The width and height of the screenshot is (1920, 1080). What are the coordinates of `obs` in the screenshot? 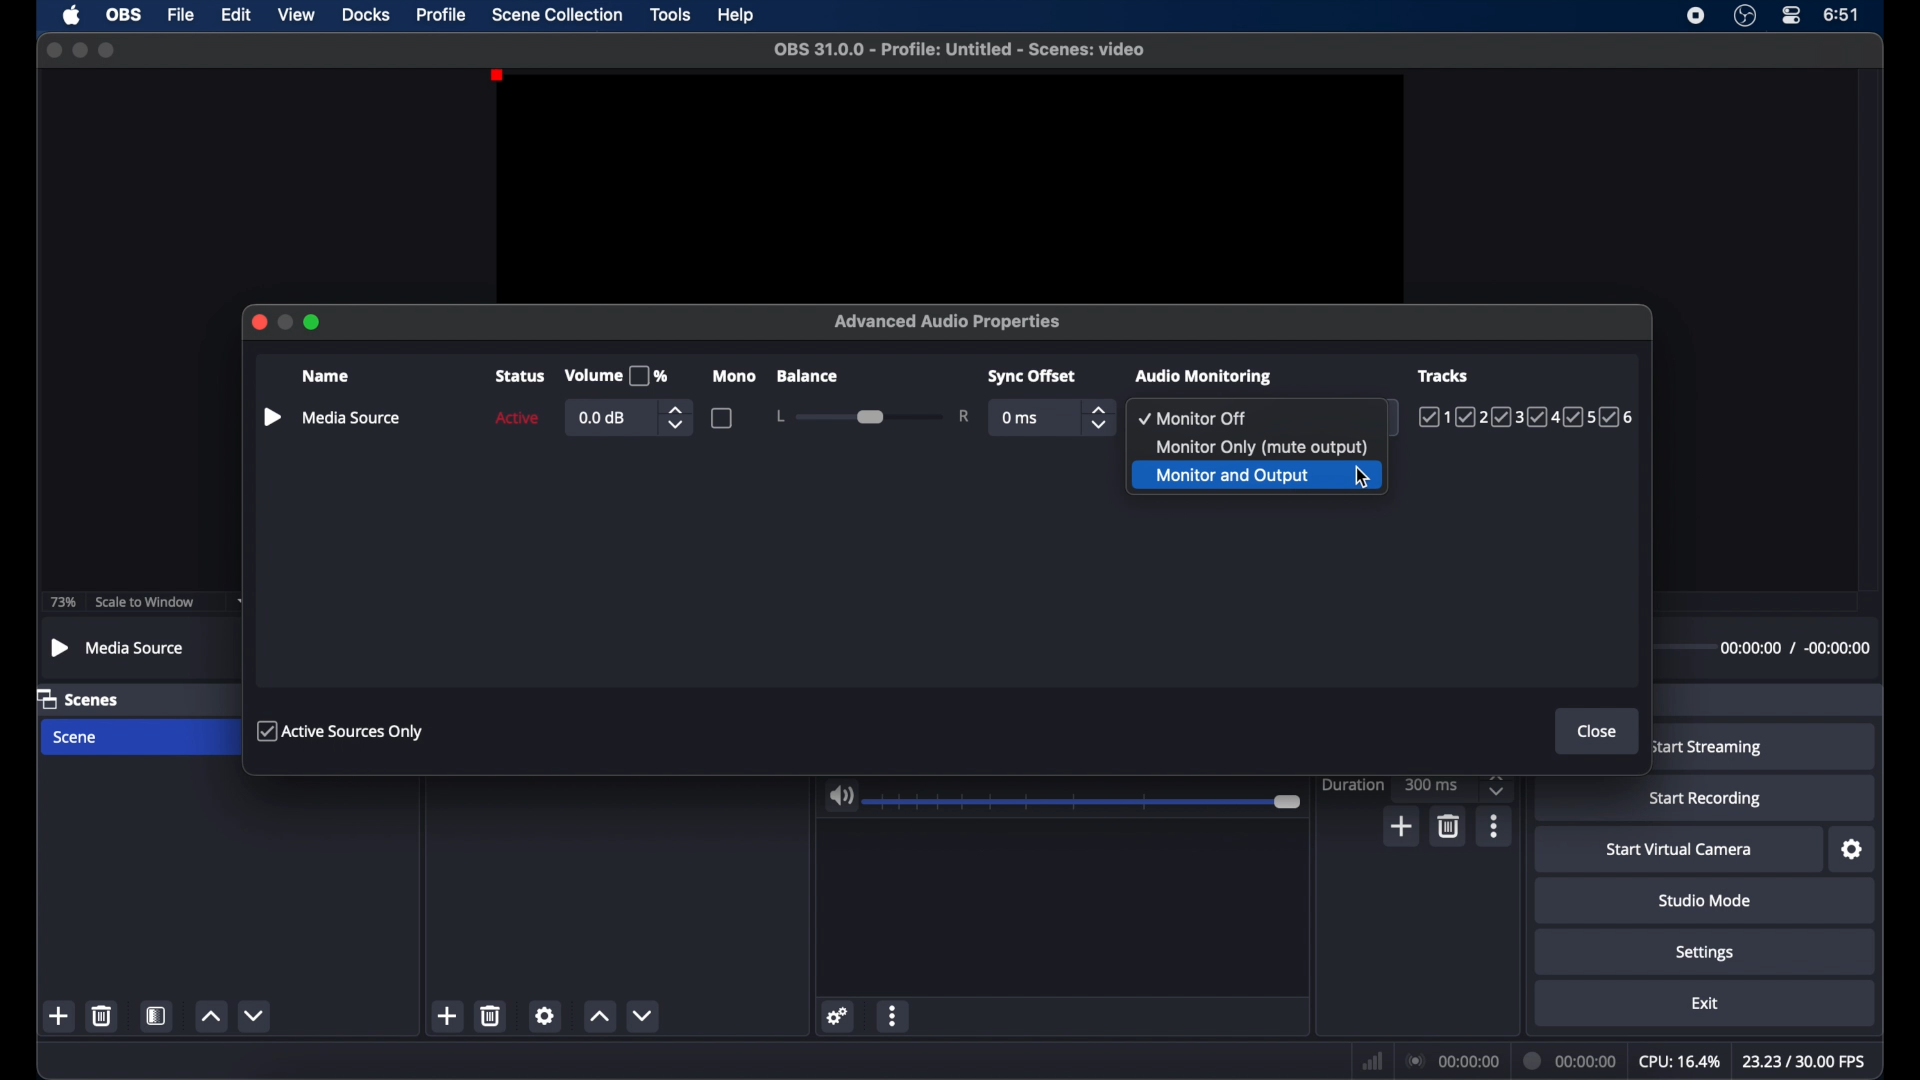 It's located at (126, 16).